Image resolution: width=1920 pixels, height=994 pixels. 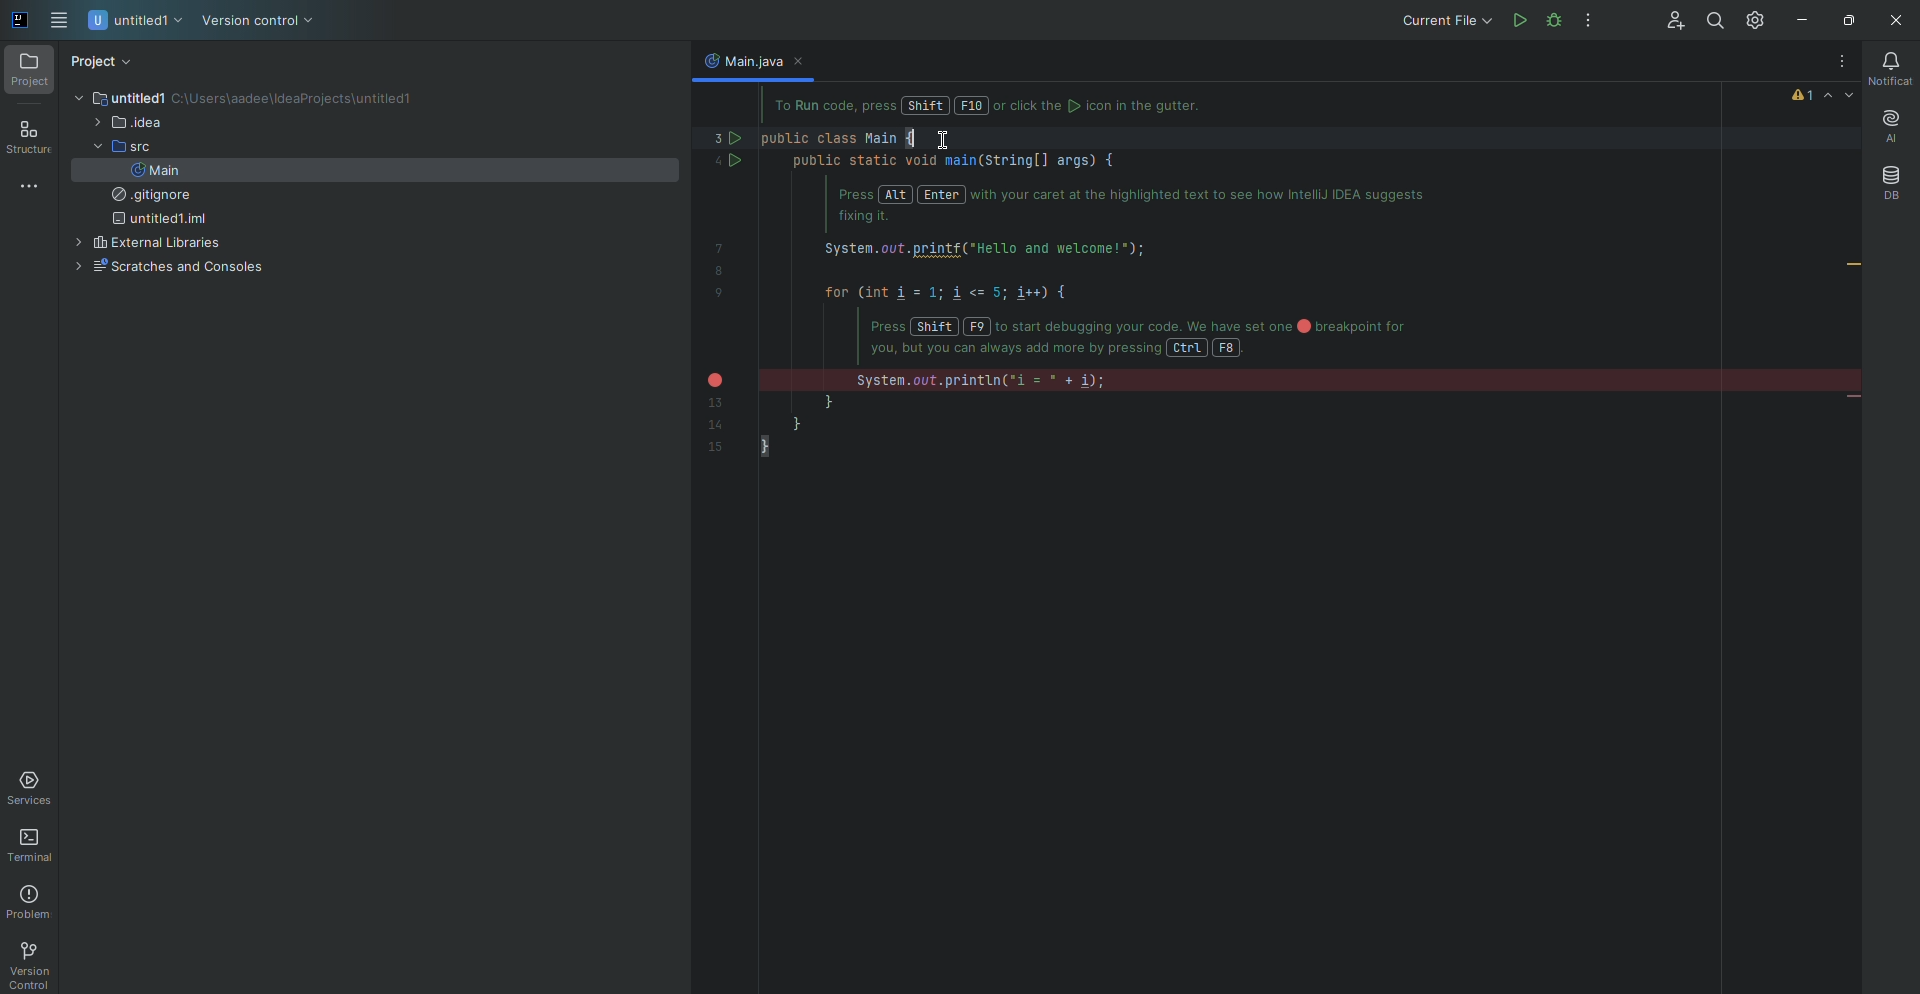 What do you see at coordinates (61, 21) in the screenshot?
I see `Main Menu` at bounding box center [61, 21].